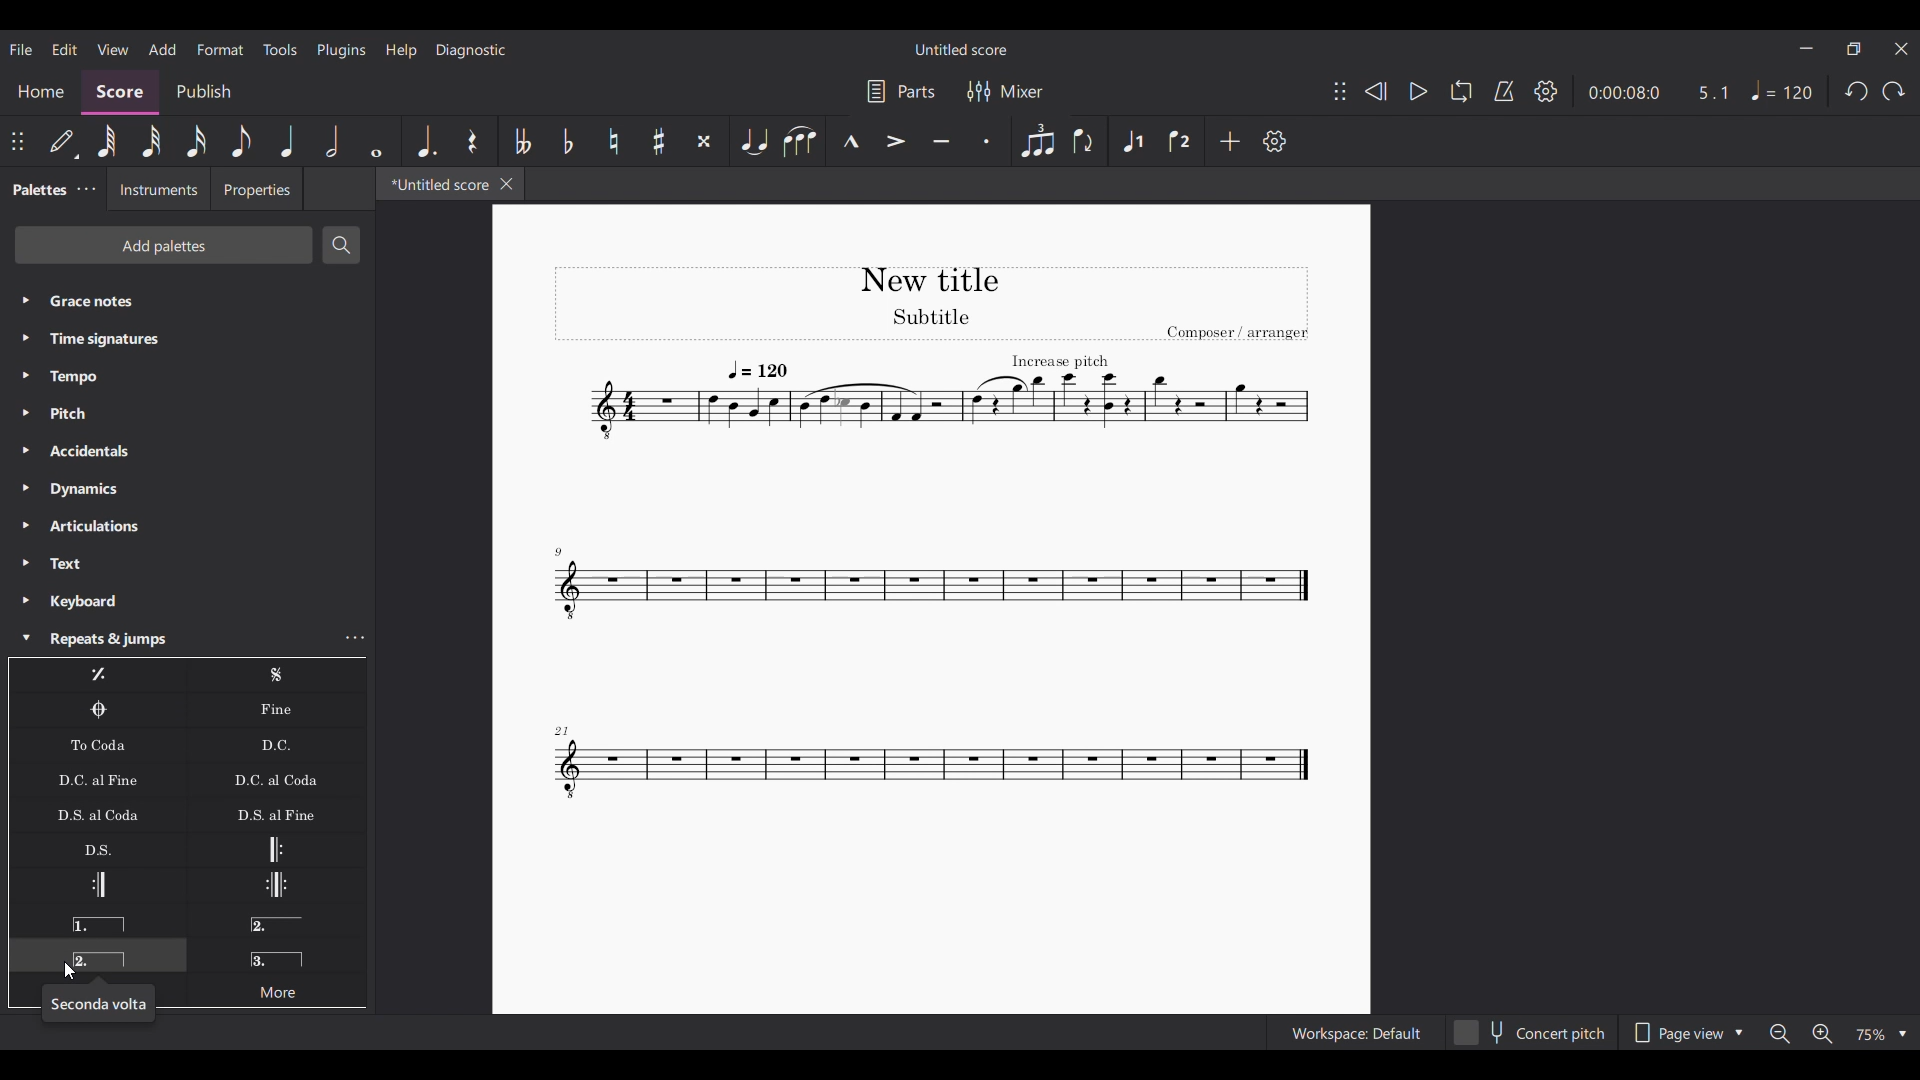 The image size is (1920, 1080). I want to click on Instruments, so click(158, 189).